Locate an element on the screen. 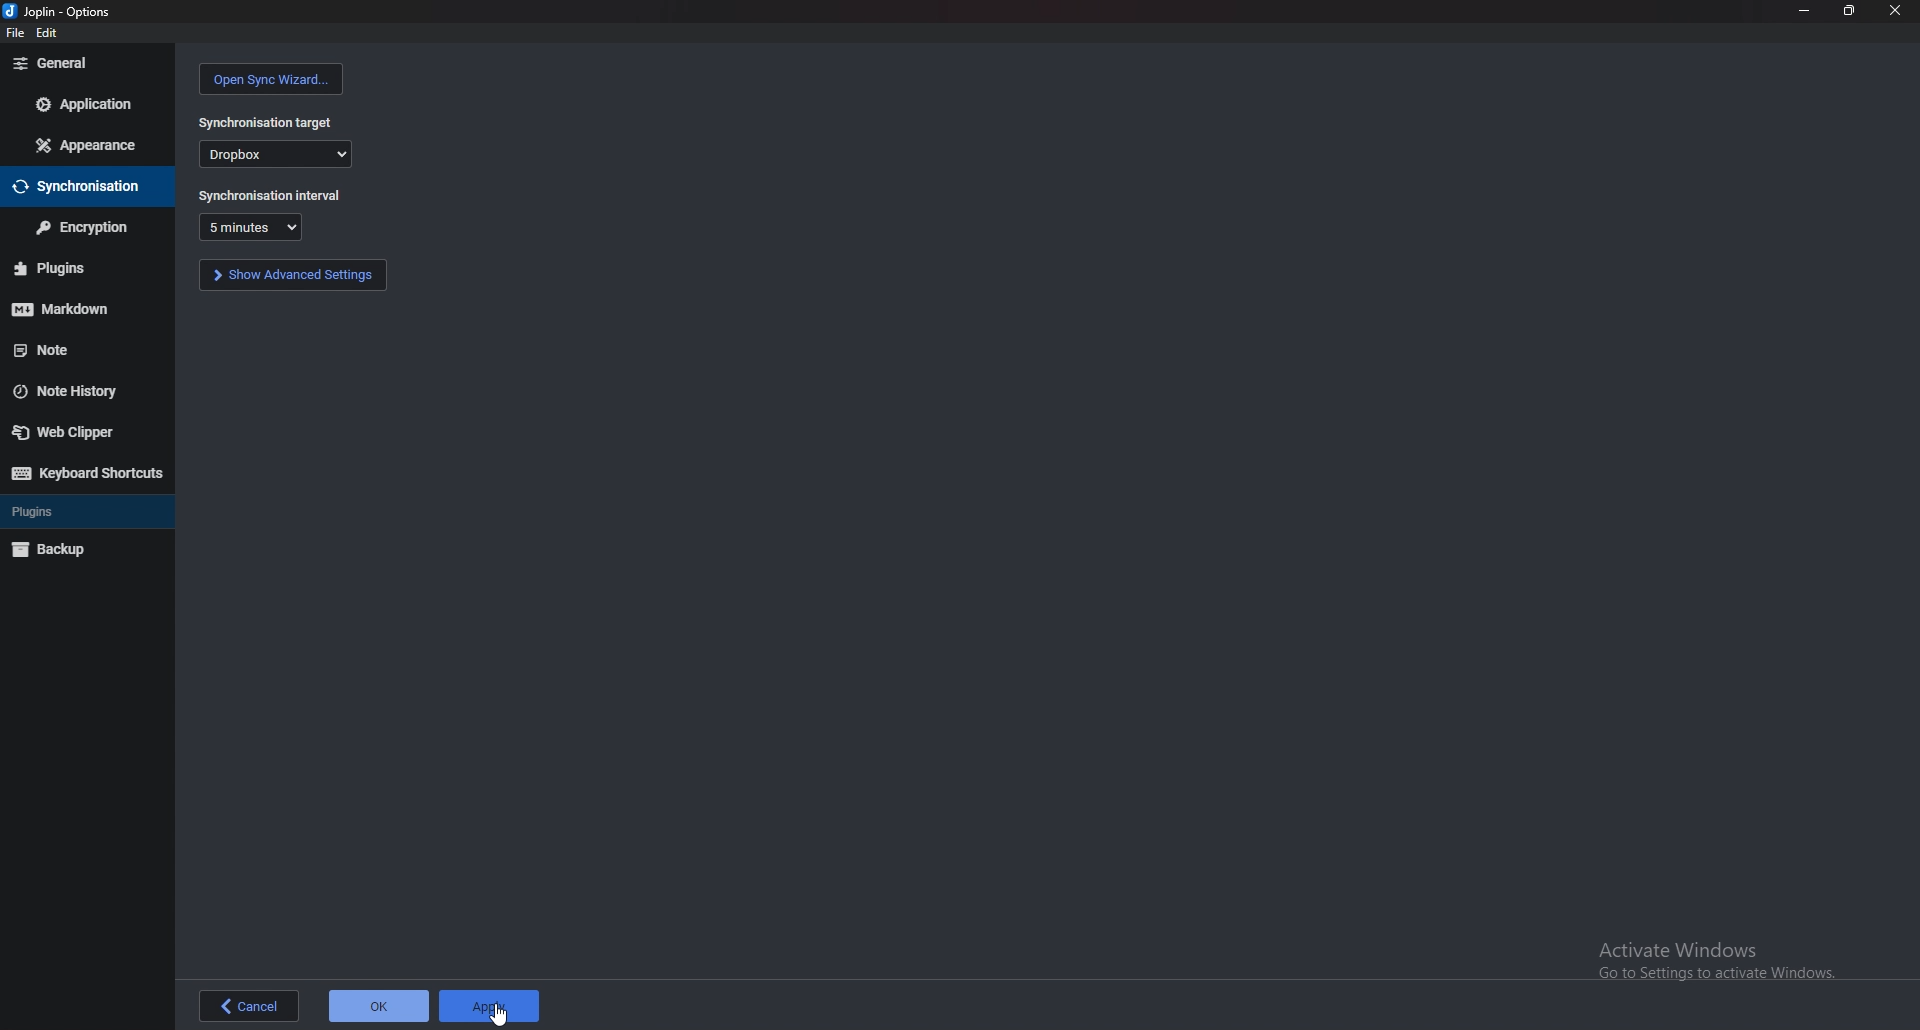 The width and height of the screenshot is (1920, 1030). markdown is located at coordinates (78, 308).